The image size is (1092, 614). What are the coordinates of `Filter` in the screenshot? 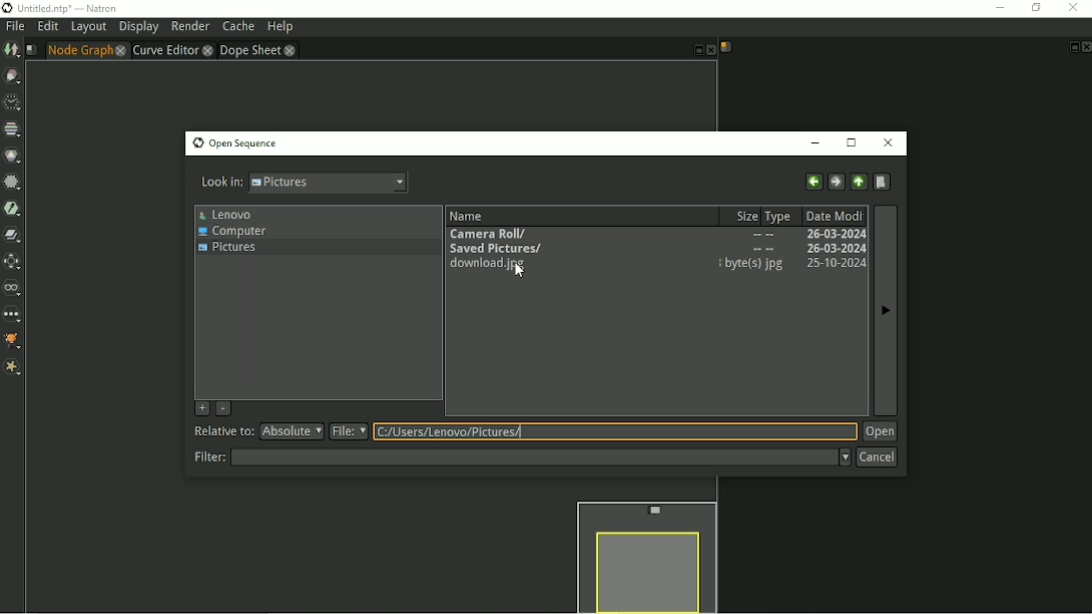 It's located at (521, 457).